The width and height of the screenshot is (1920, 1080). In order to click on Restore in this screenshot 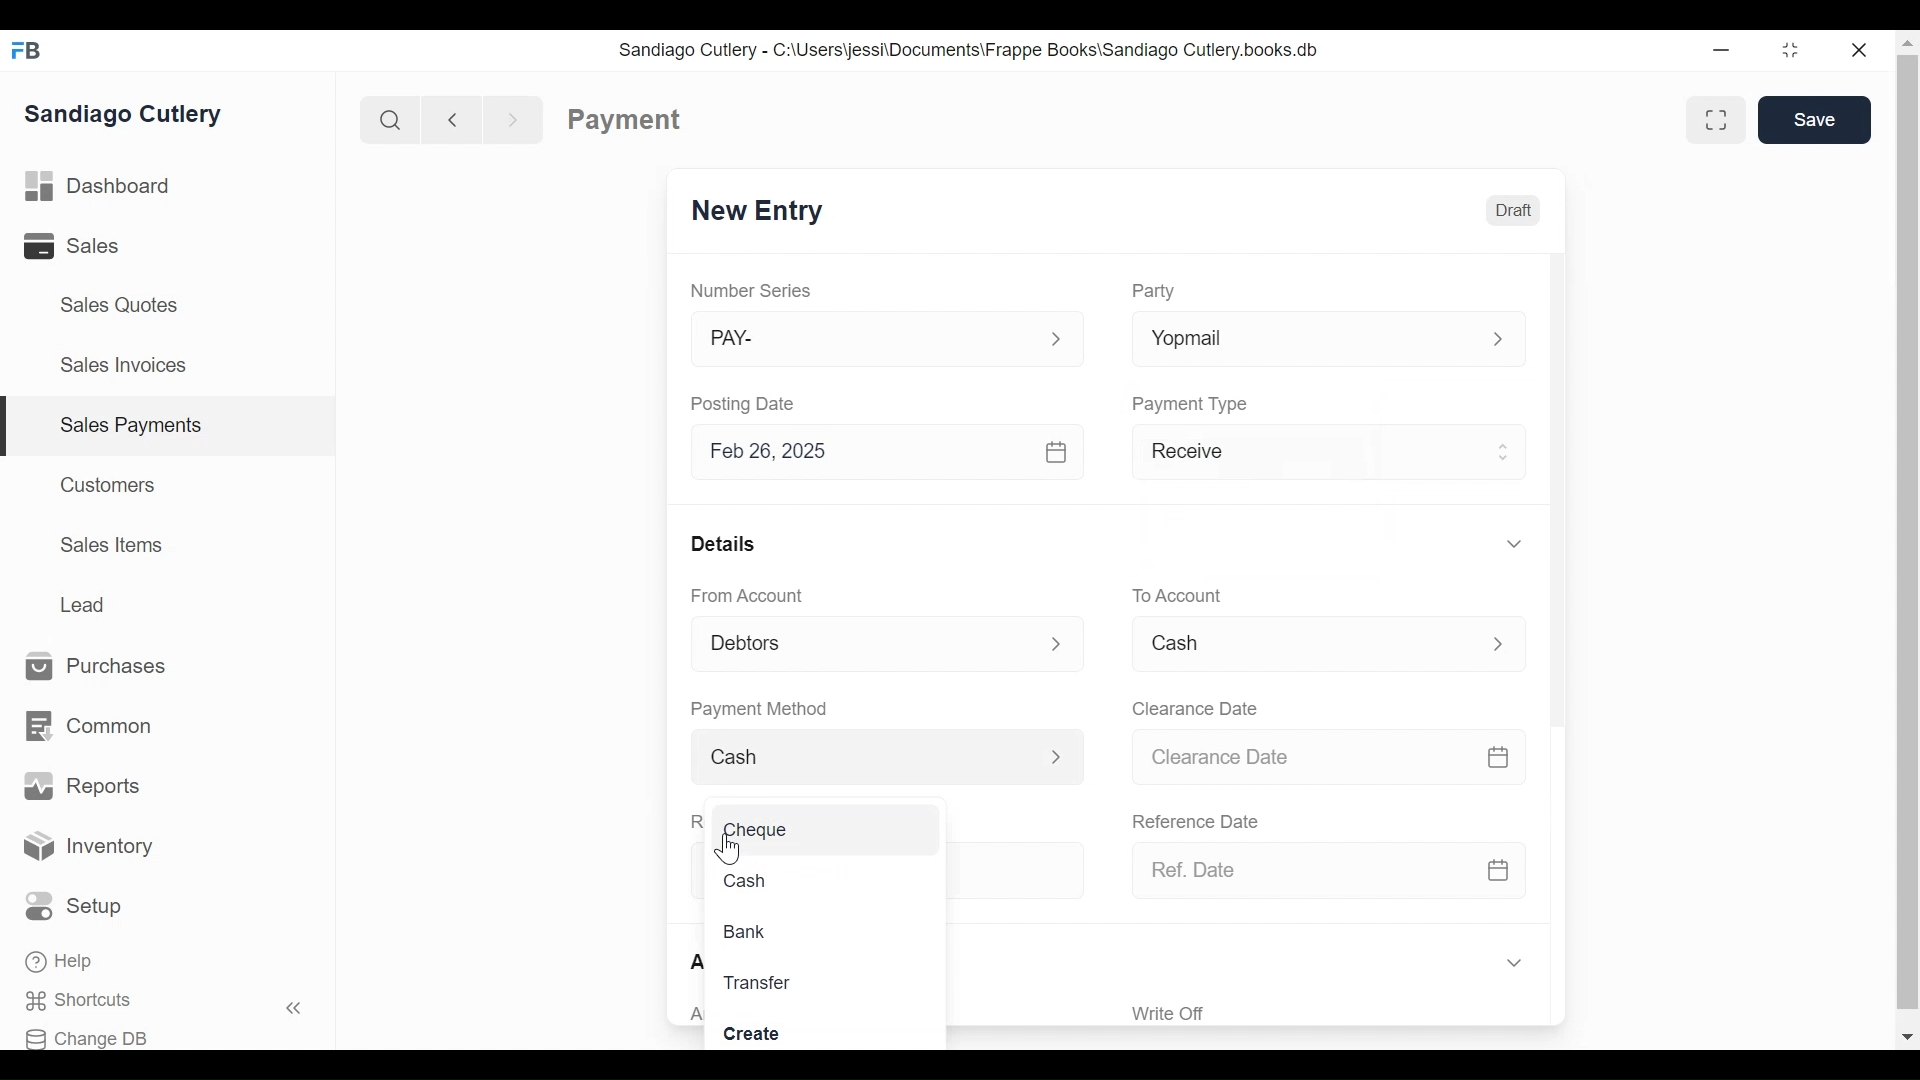, I will do `click(1794, 52)`.